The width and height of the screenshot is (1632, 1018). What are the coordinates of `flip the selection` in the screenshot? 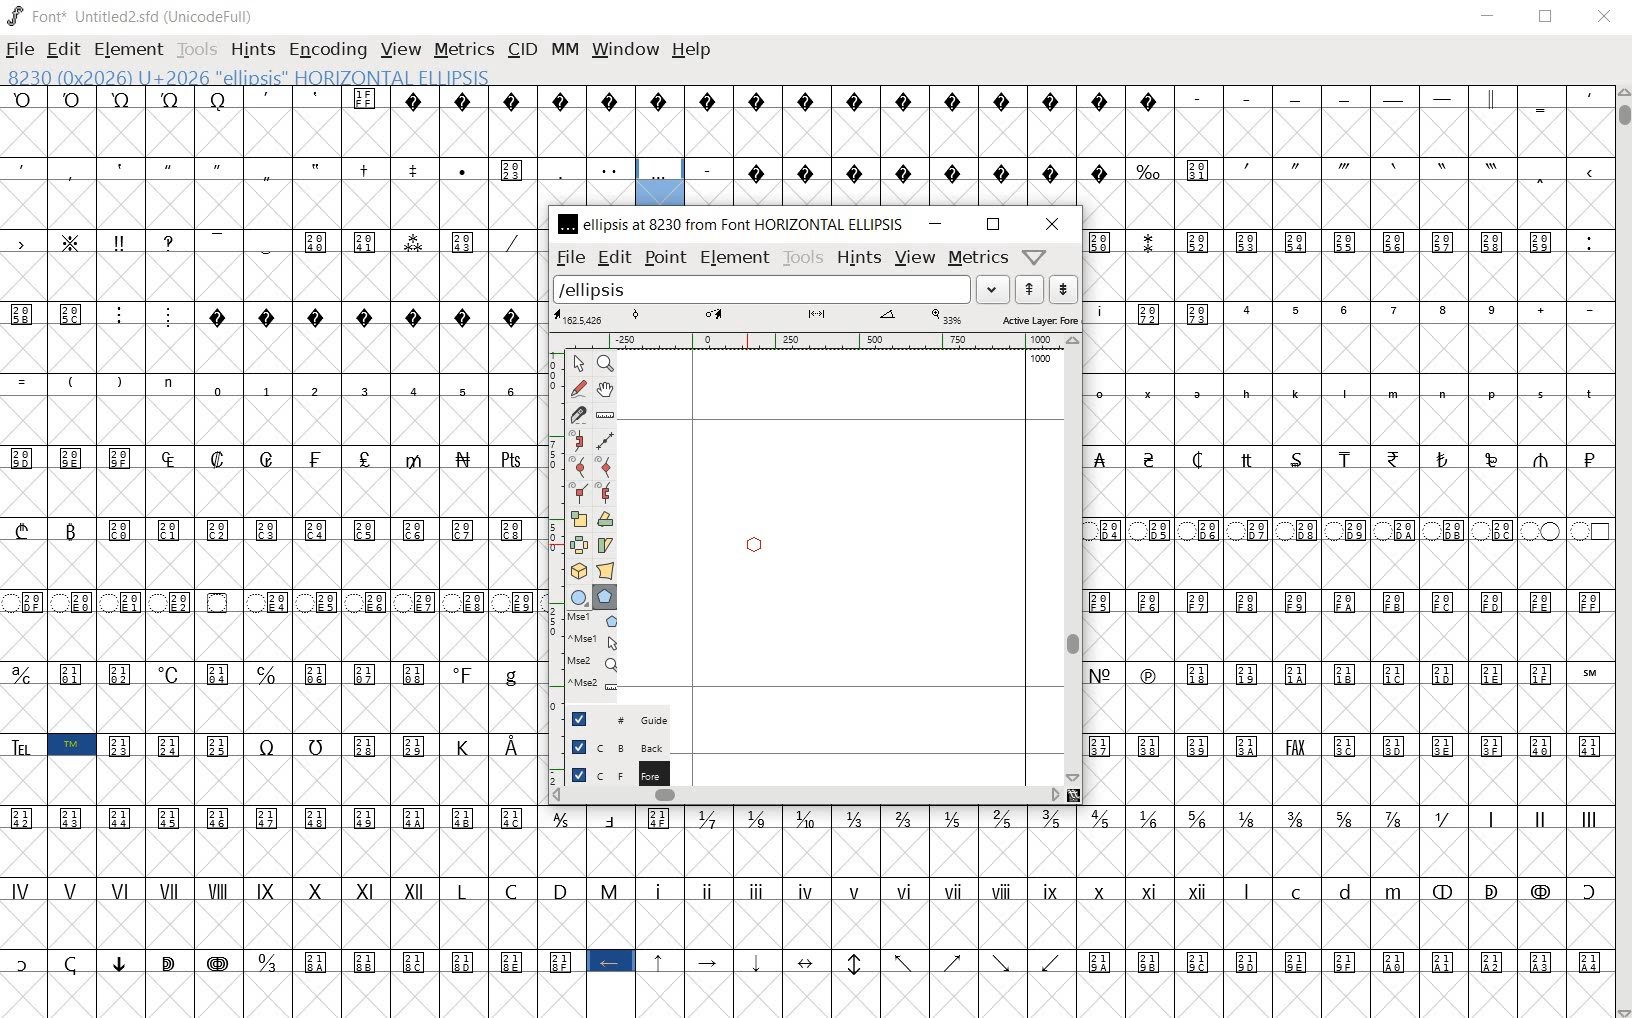 It's located at (580, 544).